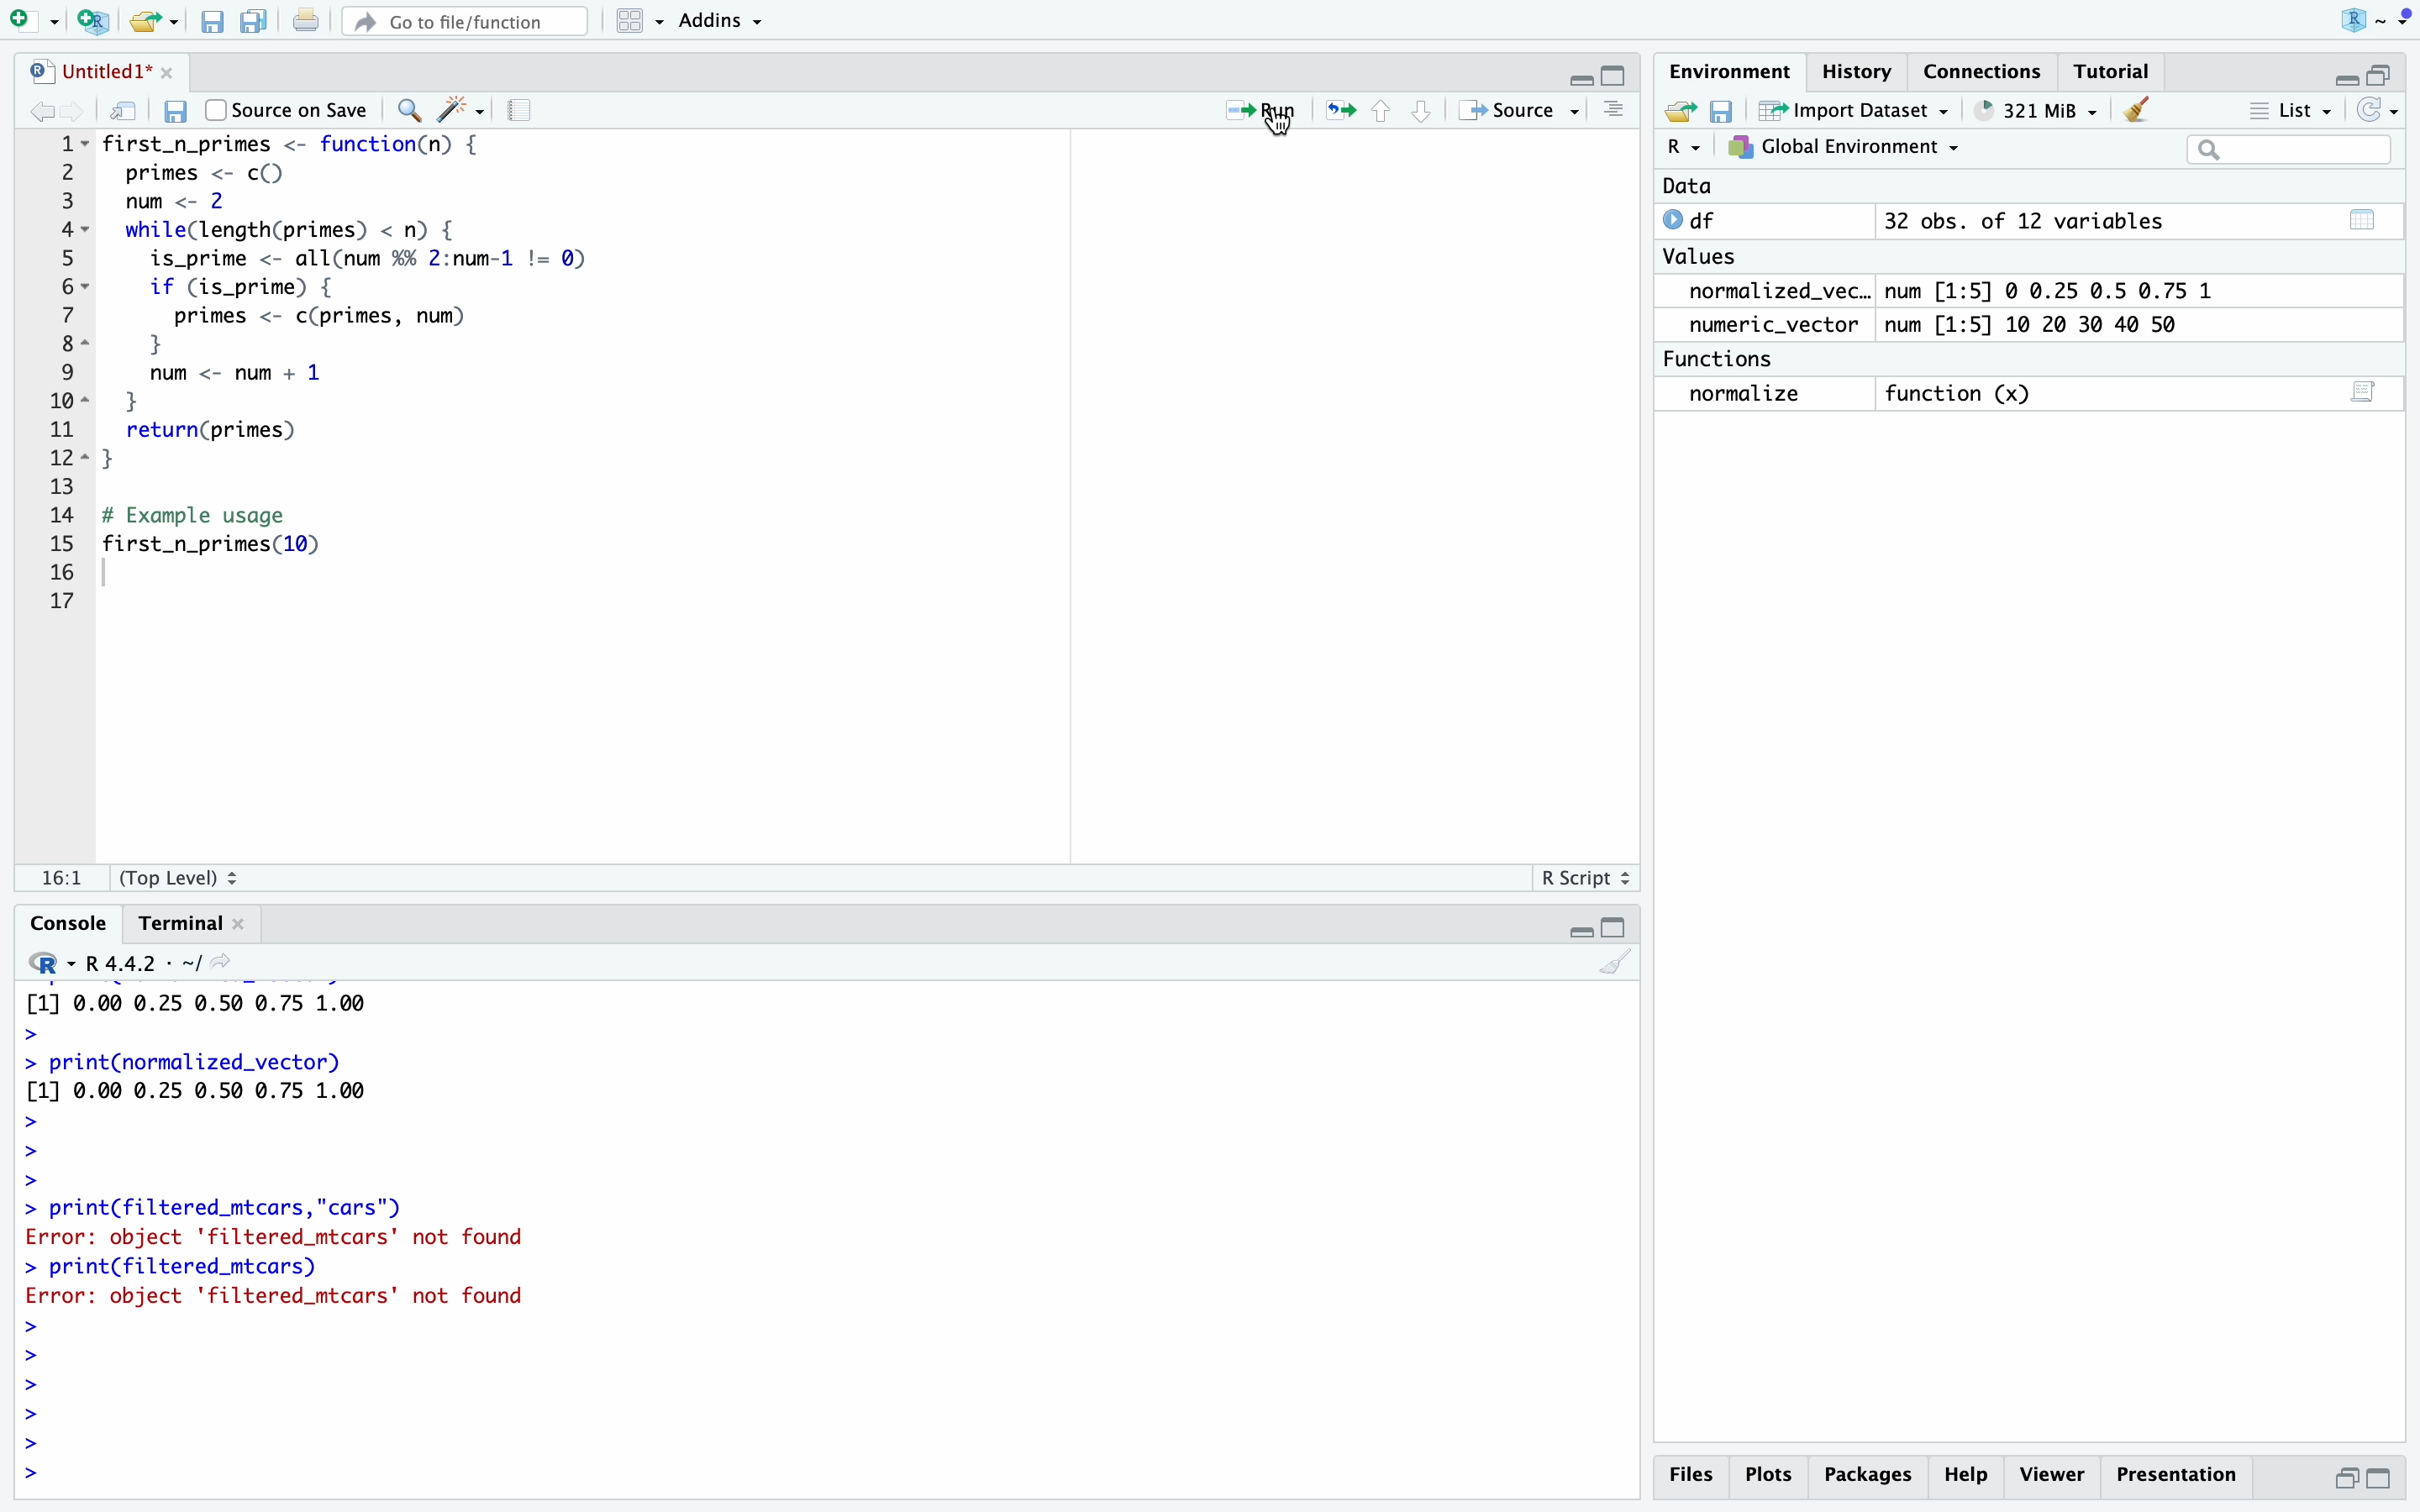  I want to click on untitled, so click(113, 67).